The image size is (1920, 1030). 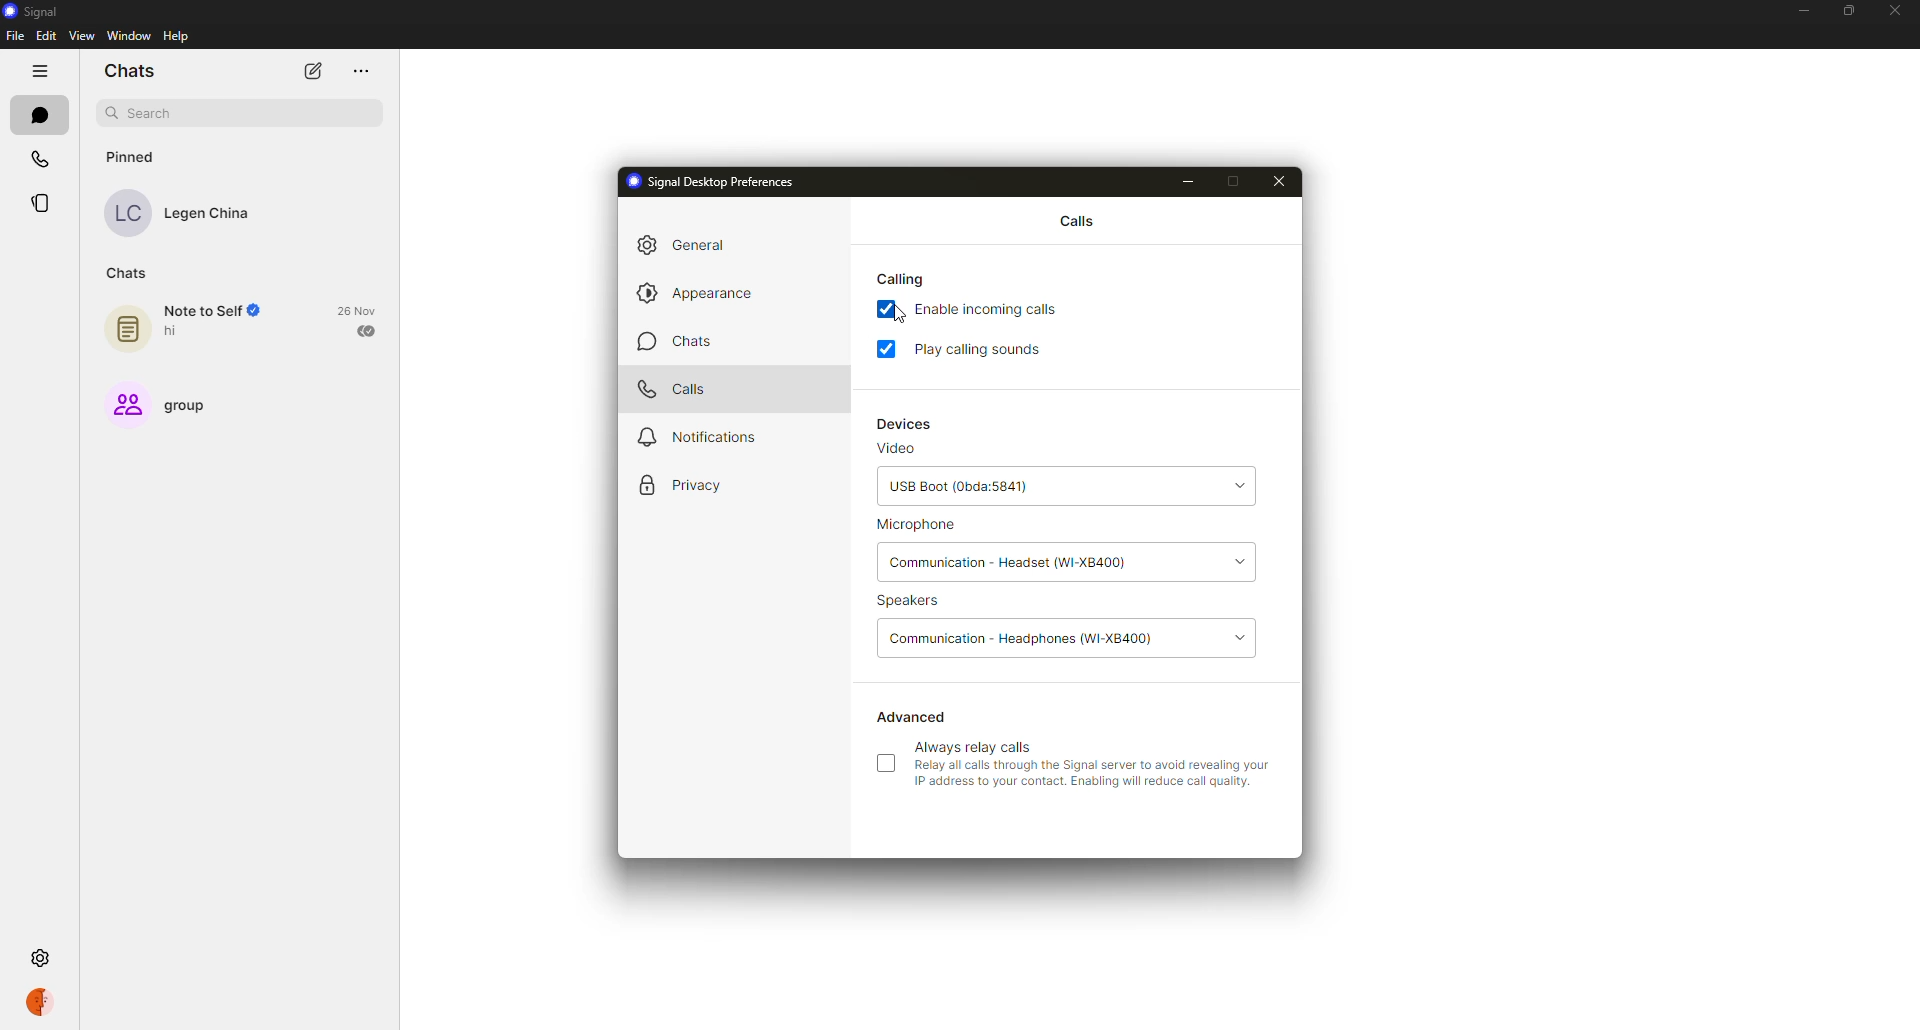 What do you see at coordinates (184, 327) in the screenshot?
I see `note to self` at bounding box center [184, 327].